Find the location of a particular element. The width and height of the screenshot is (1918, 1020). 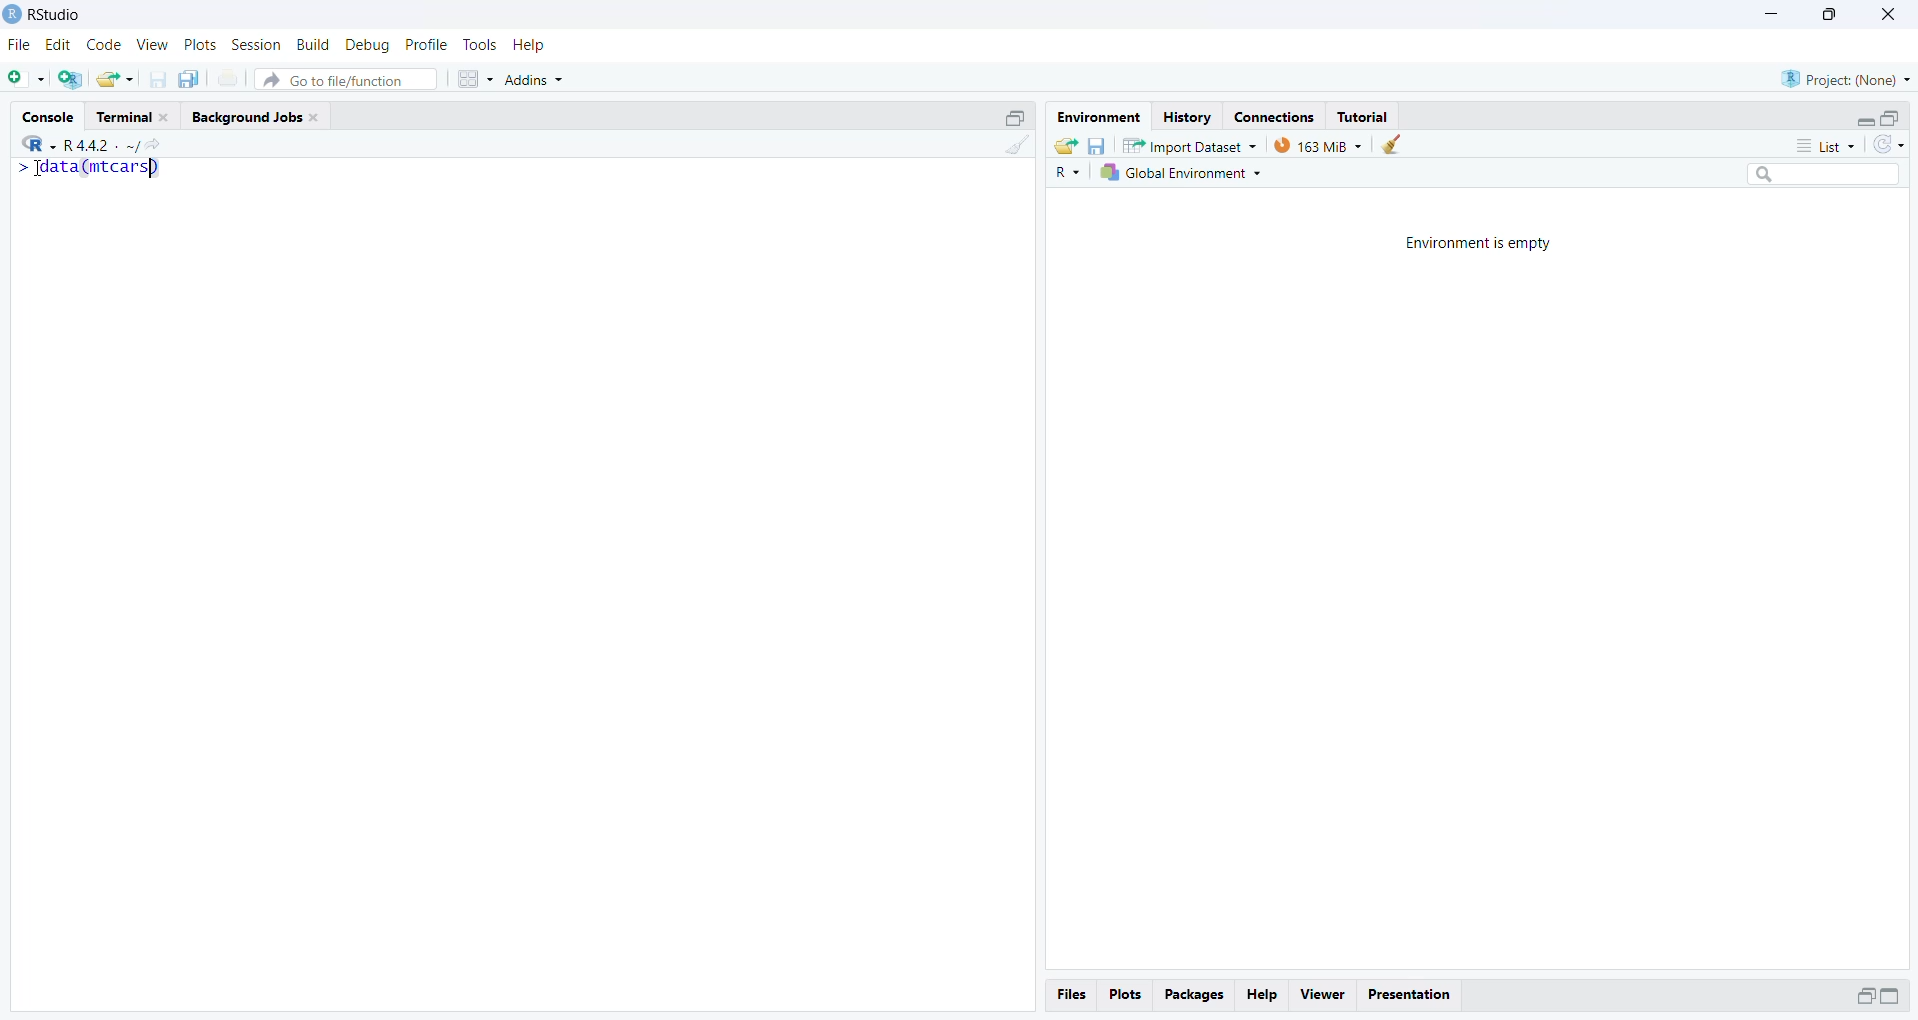

copy is located at coordinates (190, 79).